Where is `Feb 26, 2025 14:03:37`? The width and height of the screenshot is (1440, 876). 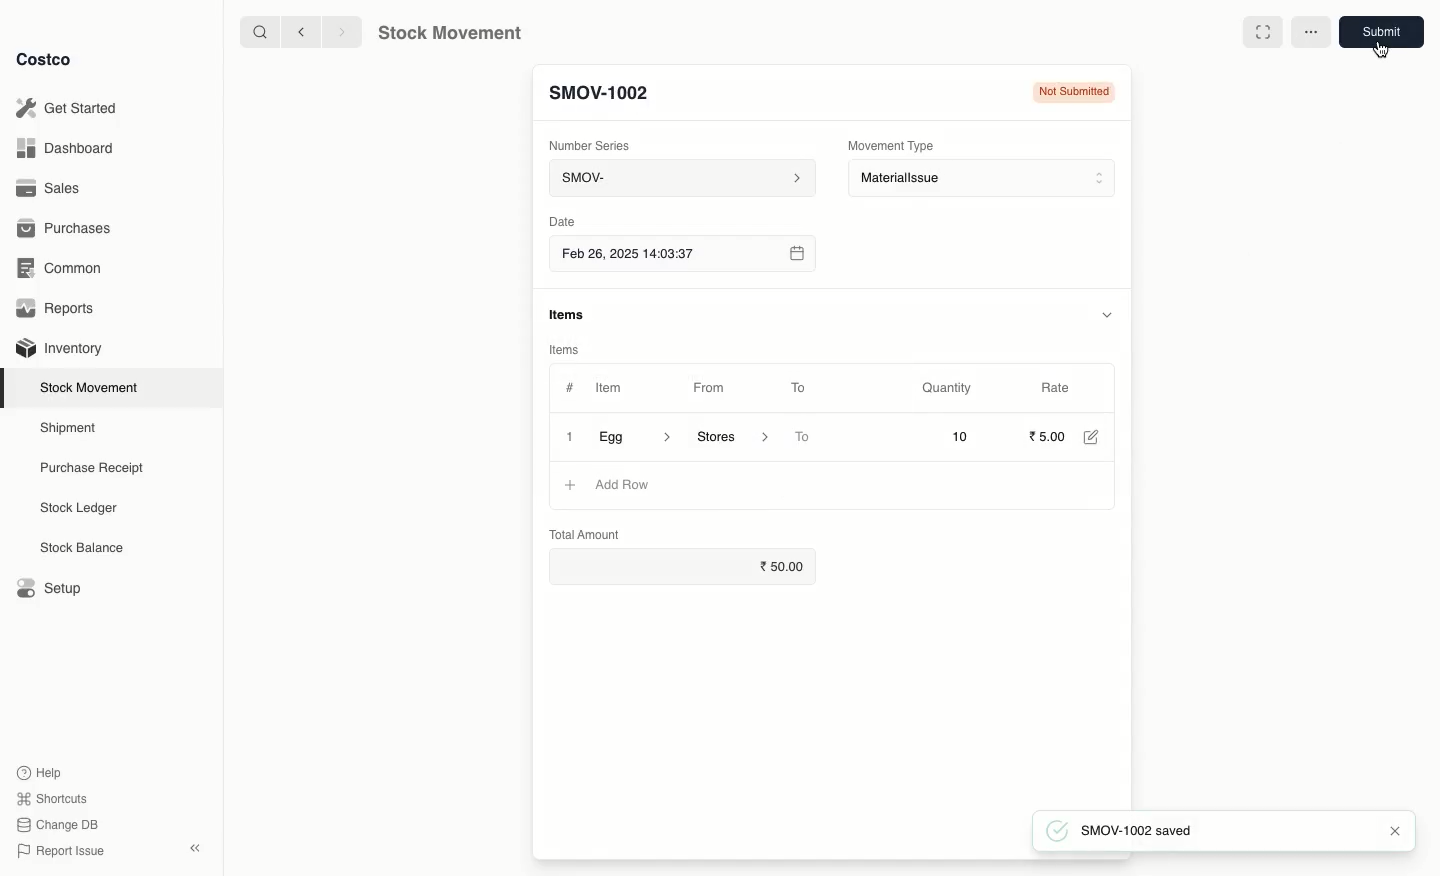 Feb 26, 2025 14:03:37 is located at coordinates (681, 255).